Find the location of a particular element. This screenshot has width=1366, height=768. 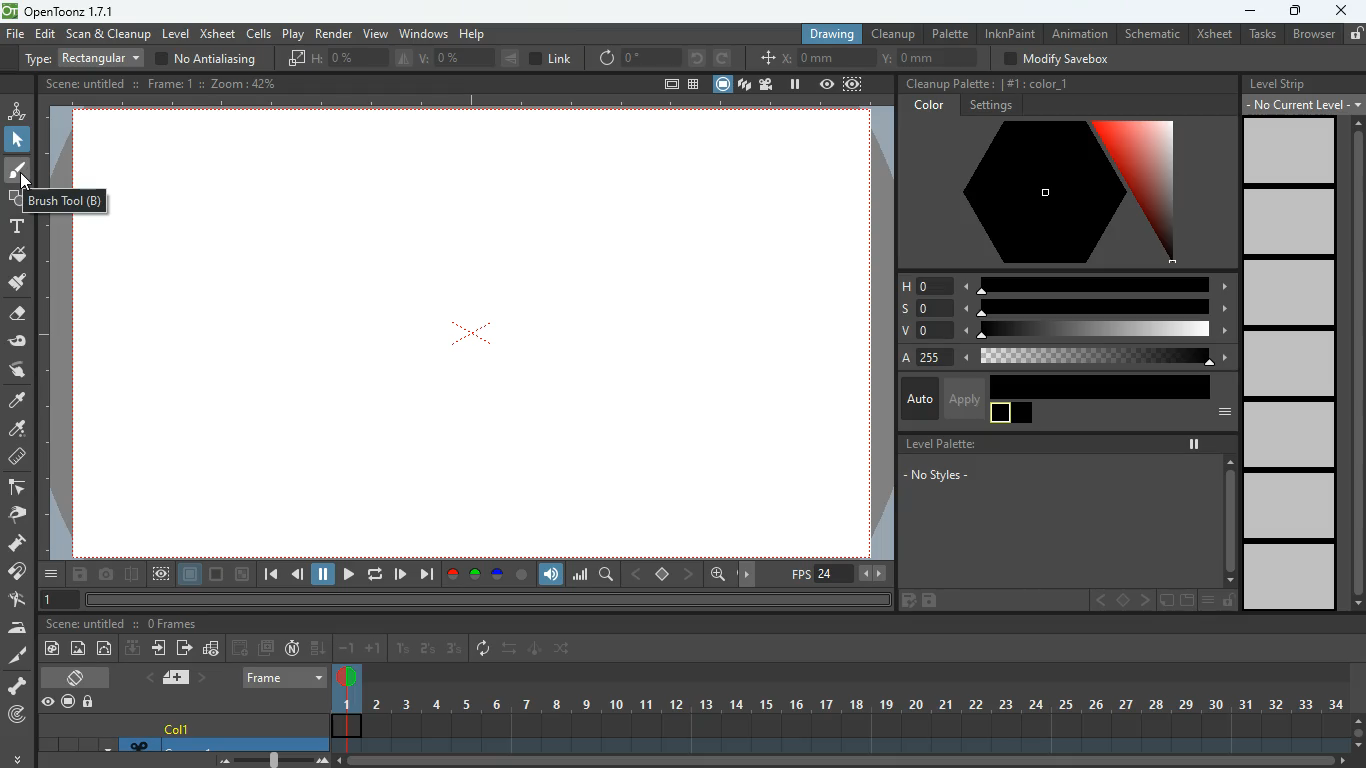

radar is located at coordinates (19, 716).